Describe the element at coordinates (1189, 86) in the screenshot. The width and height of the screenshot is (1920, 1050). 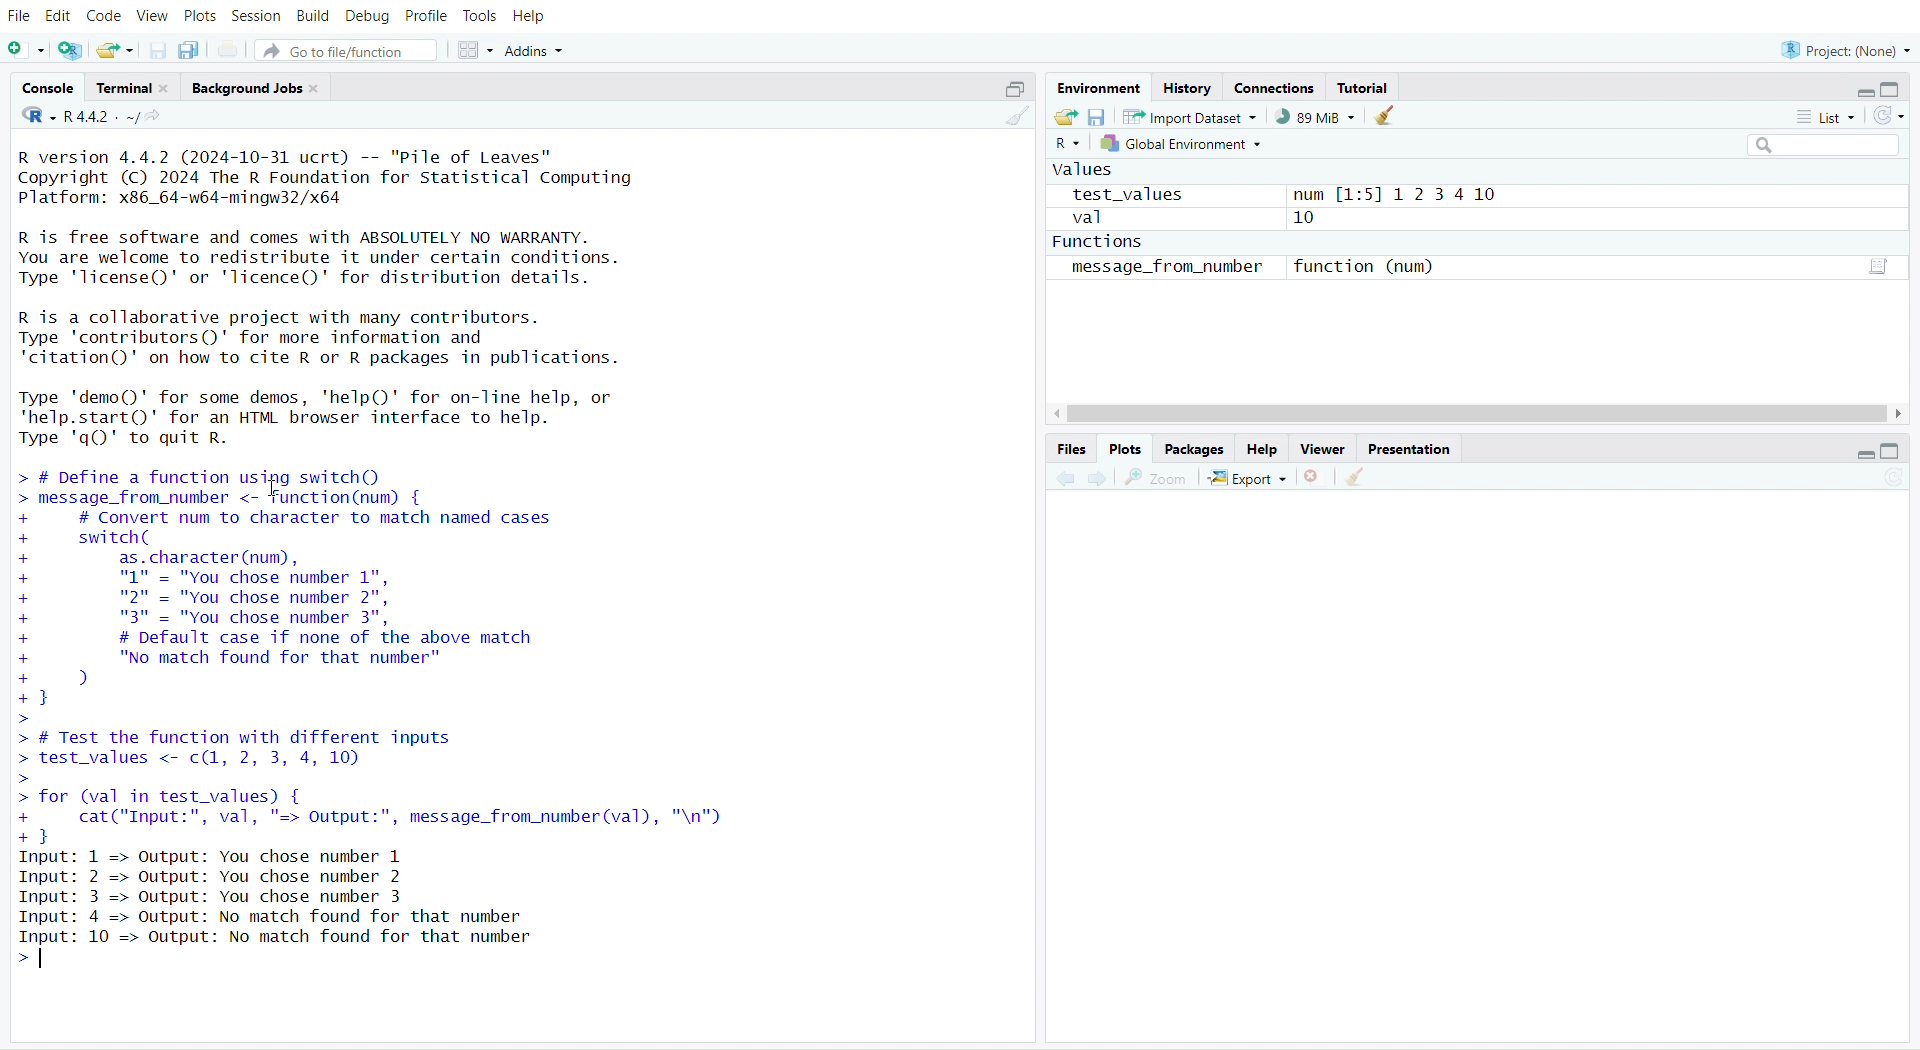
I see `History` at that location.